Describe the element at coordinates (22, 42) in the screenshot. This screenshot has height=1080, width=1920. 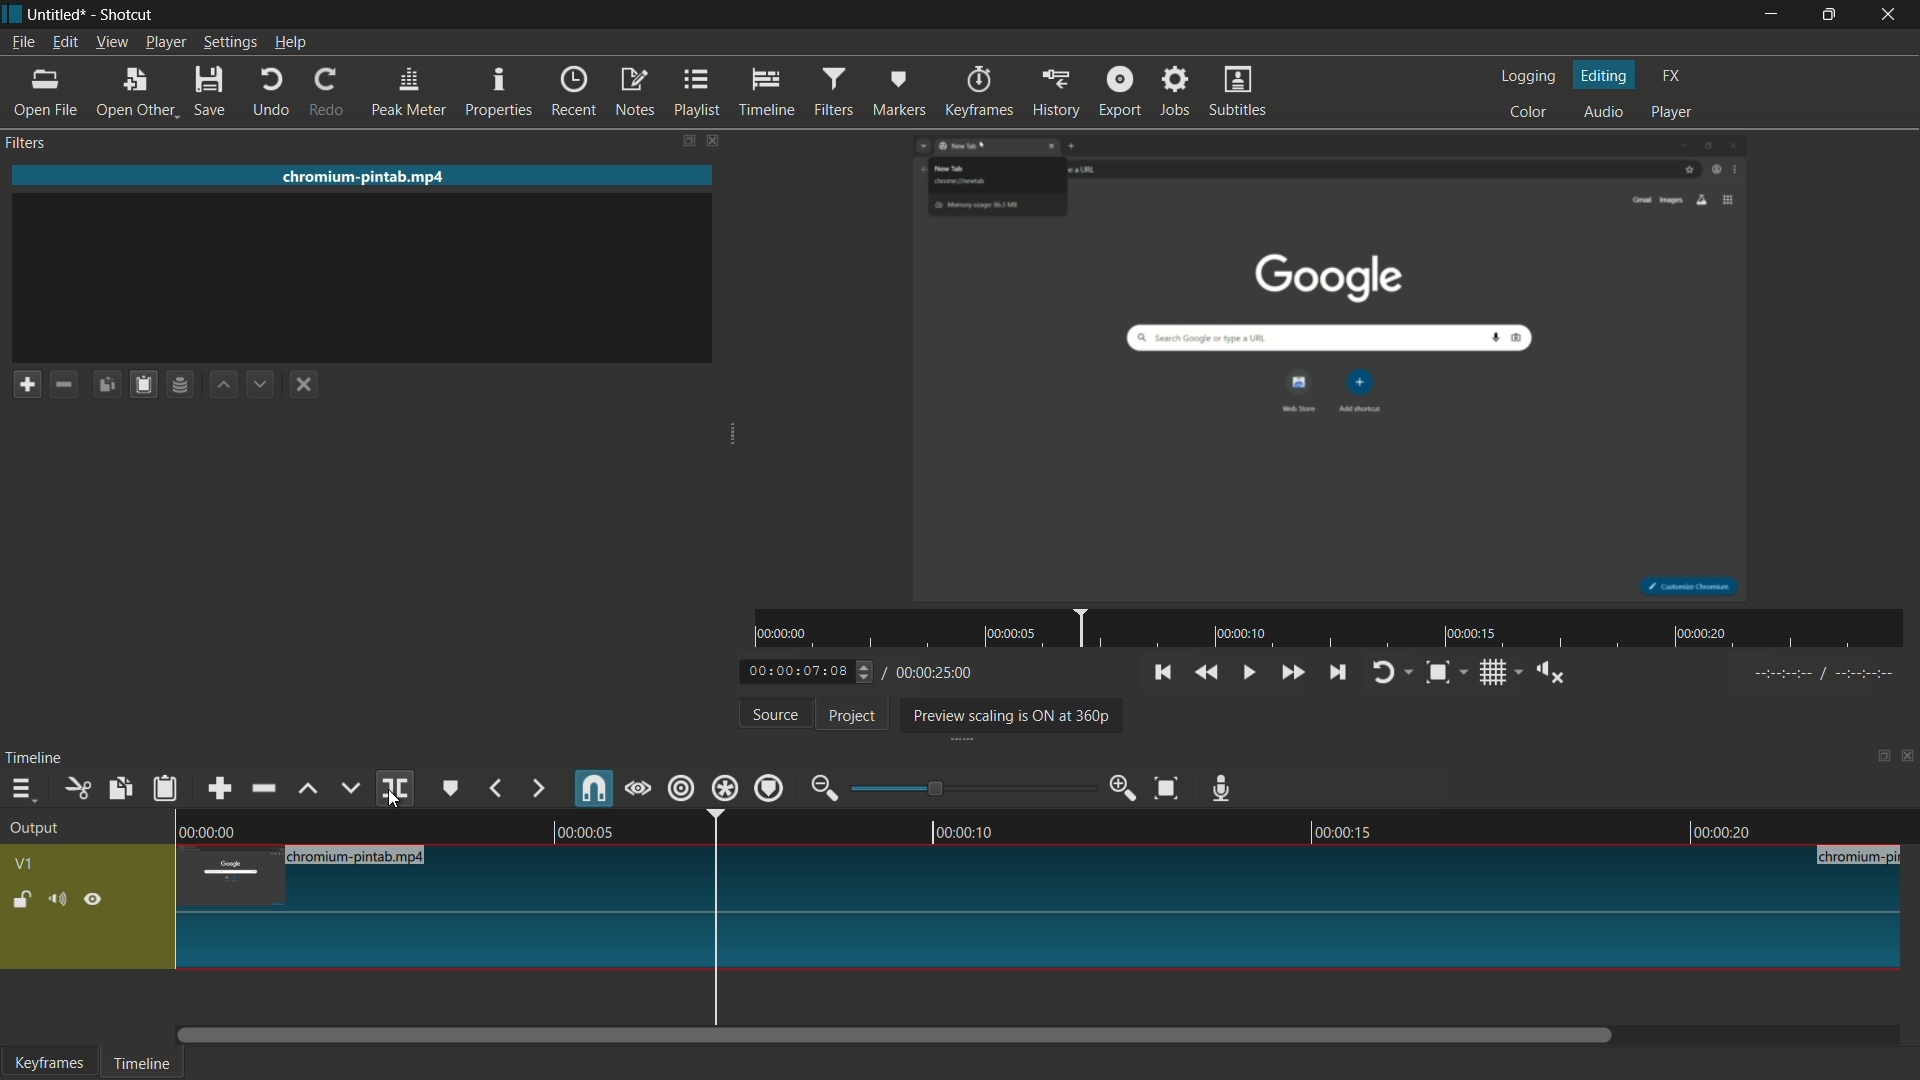
I see `file menu` at that location.